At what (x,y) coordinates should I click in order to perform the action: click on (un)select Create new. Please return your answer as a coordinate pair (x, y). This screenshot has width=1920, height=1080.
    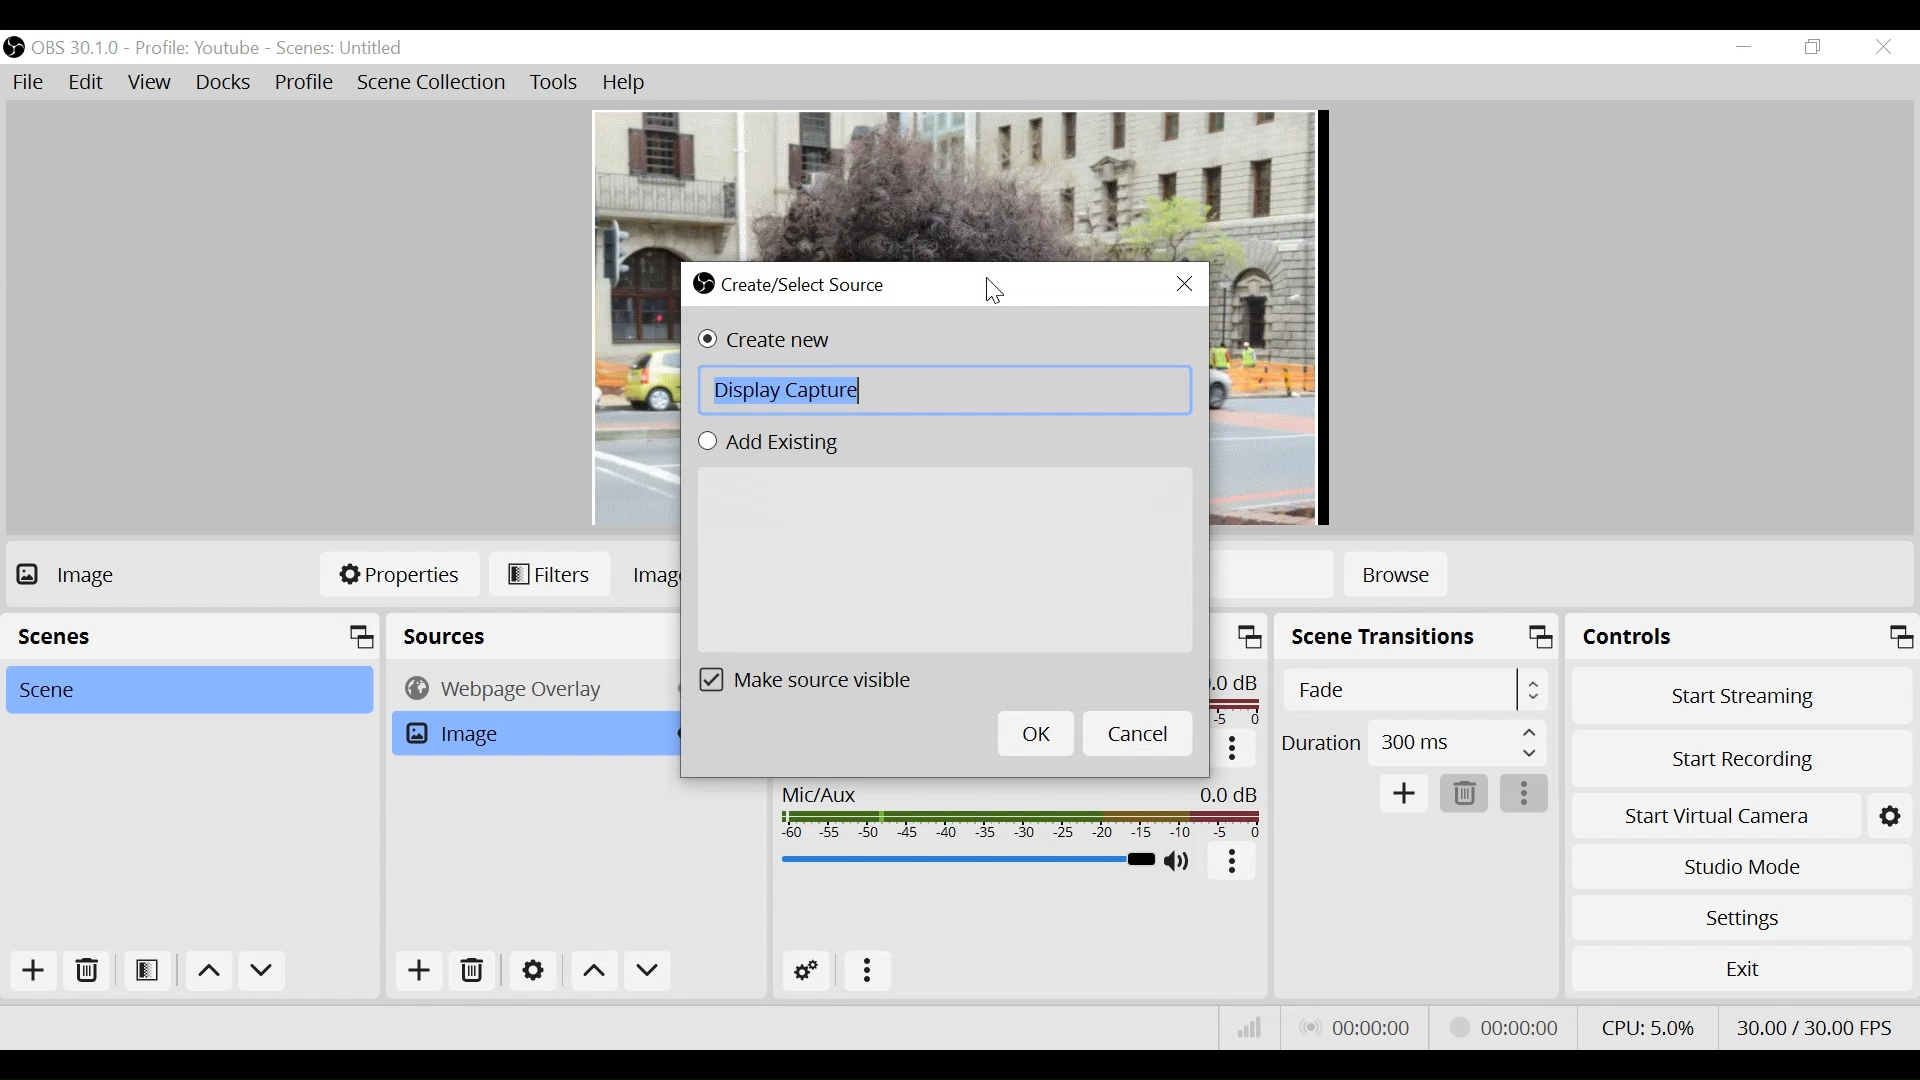
    Looking at the image, I should click on (784, 342).